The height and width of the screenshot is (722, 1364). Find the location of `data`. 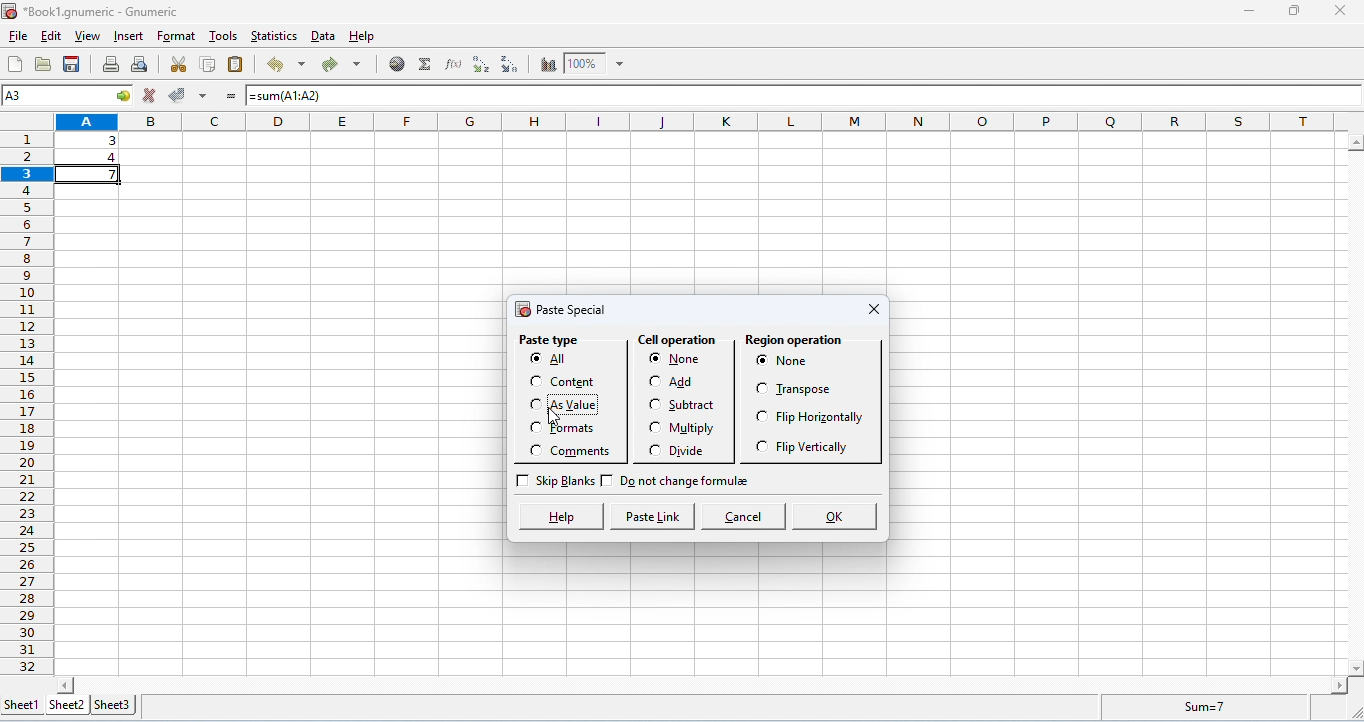

data is located at coordinates (113, 145).